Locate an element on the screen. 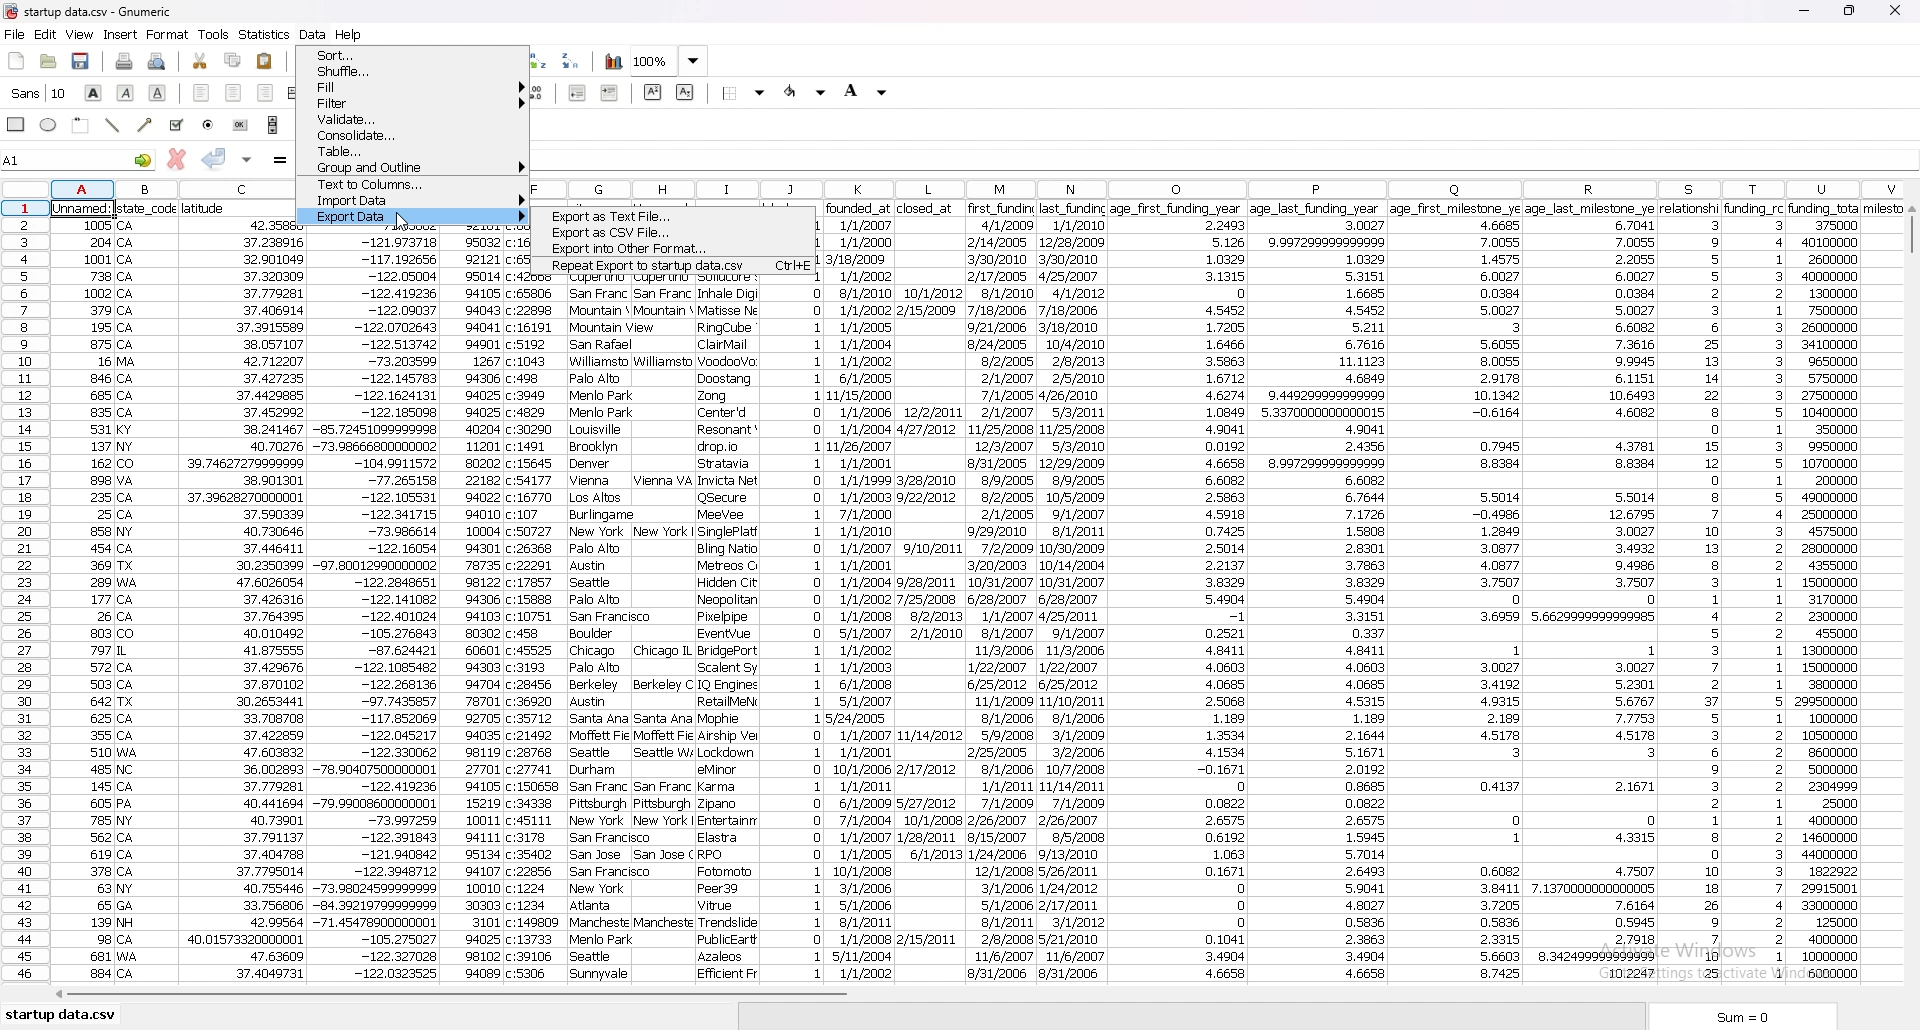  export data is located at coordinates (416, 217).